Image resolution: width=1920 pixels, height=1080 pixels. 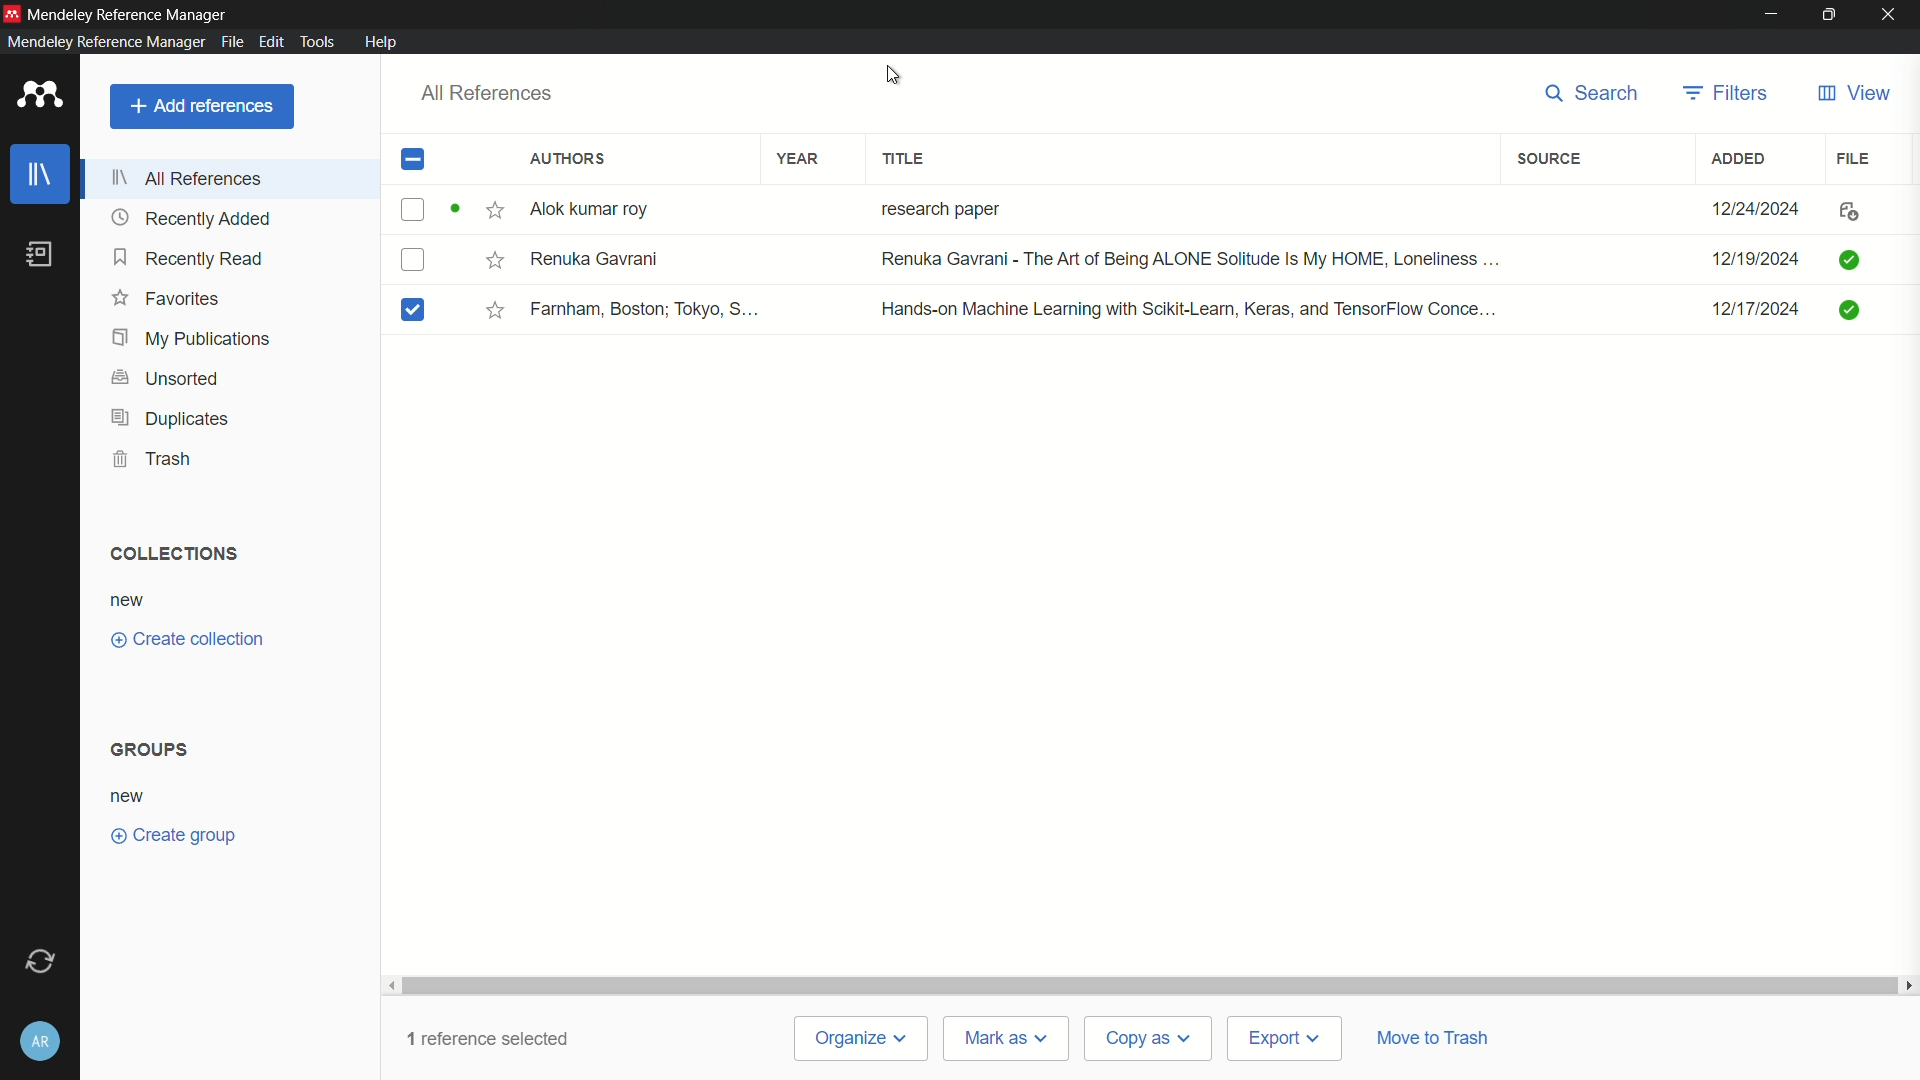 I want to click on recently read, so click(x=188, y=257).